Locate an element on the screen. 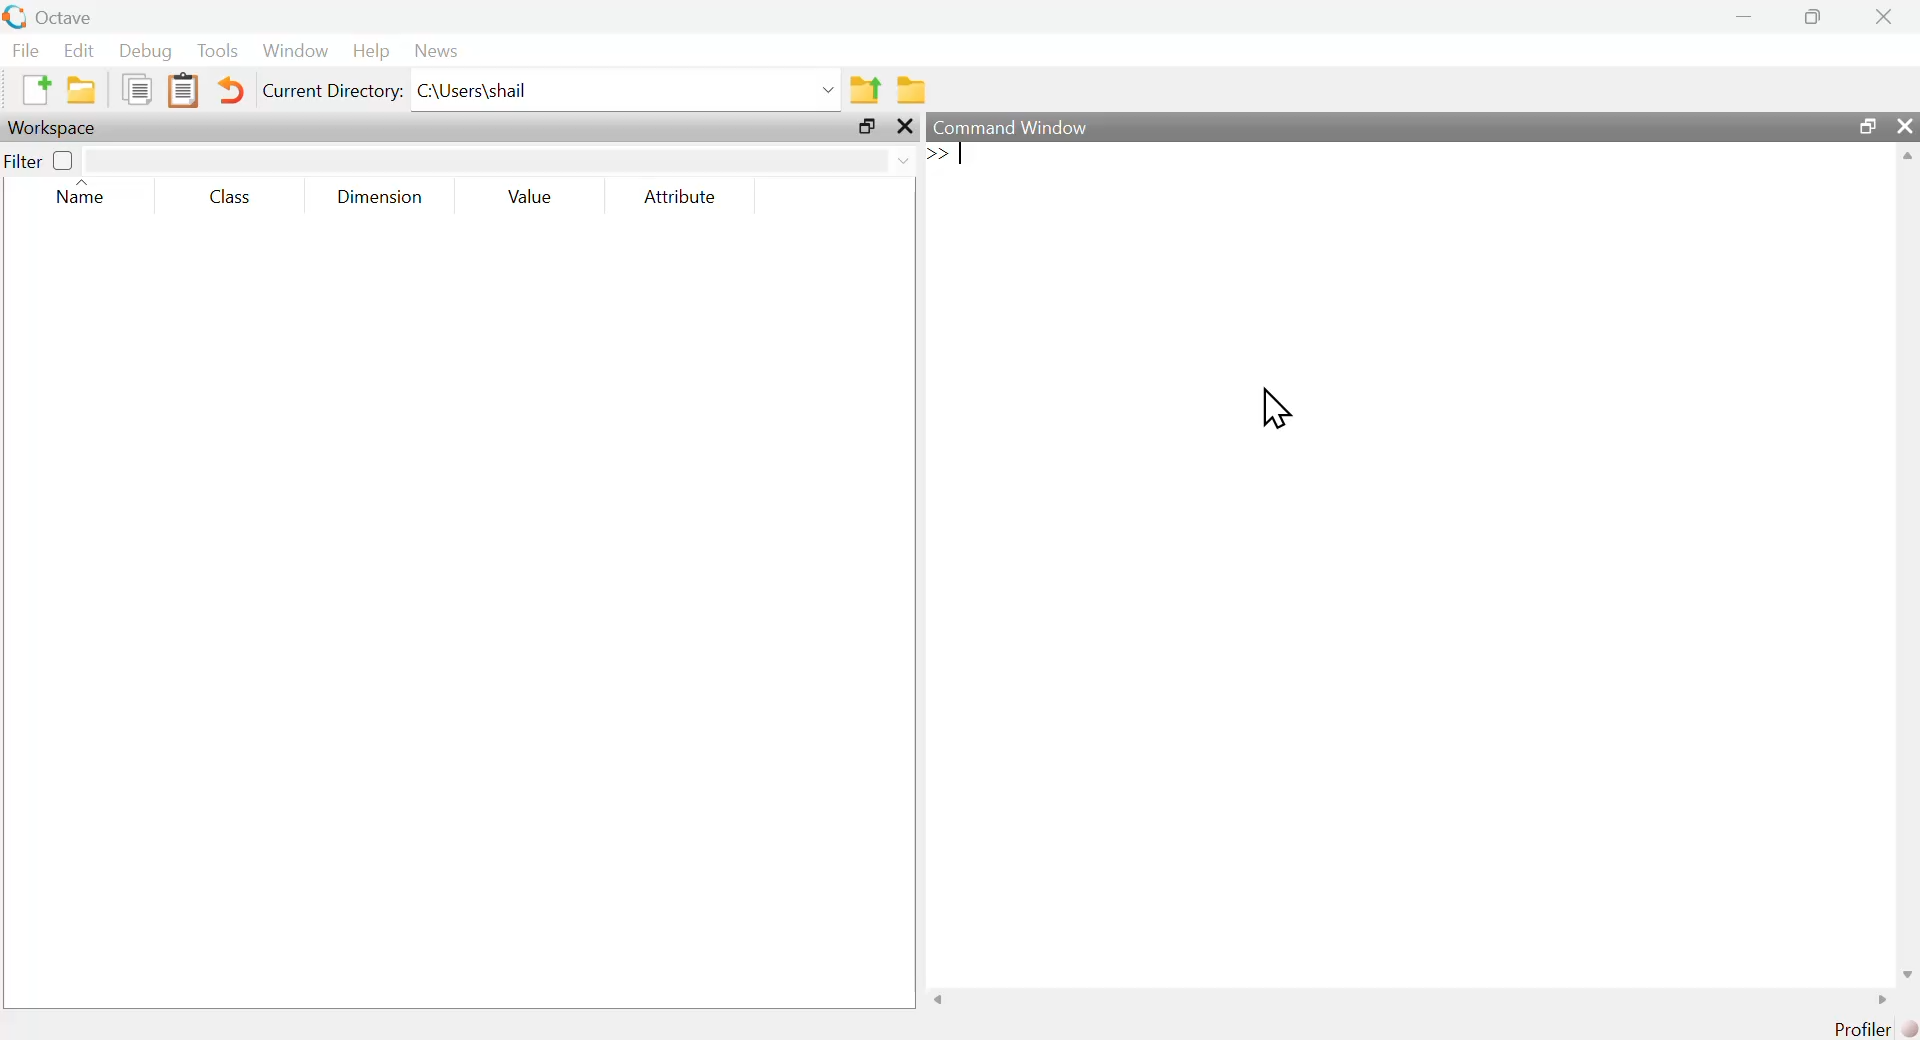  Command Window is located at coordinates (1016, 128).